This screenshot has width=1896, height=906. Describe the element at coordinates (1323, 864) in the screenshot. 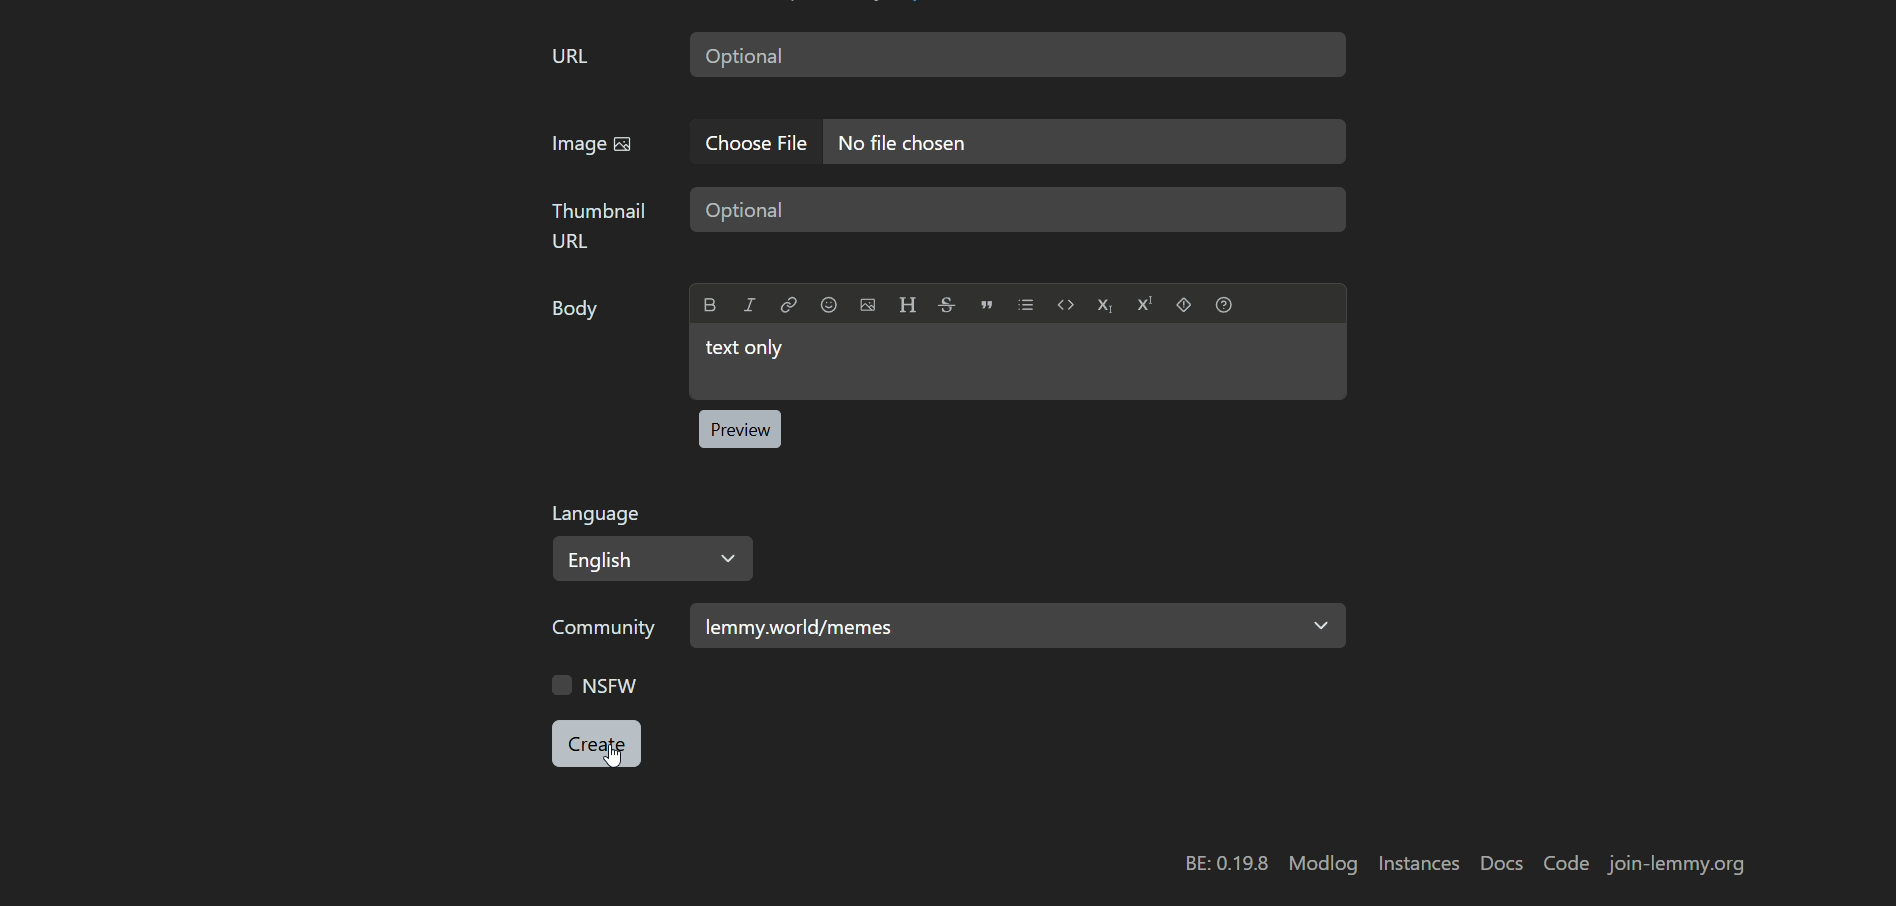

I see `modlog` at that location.